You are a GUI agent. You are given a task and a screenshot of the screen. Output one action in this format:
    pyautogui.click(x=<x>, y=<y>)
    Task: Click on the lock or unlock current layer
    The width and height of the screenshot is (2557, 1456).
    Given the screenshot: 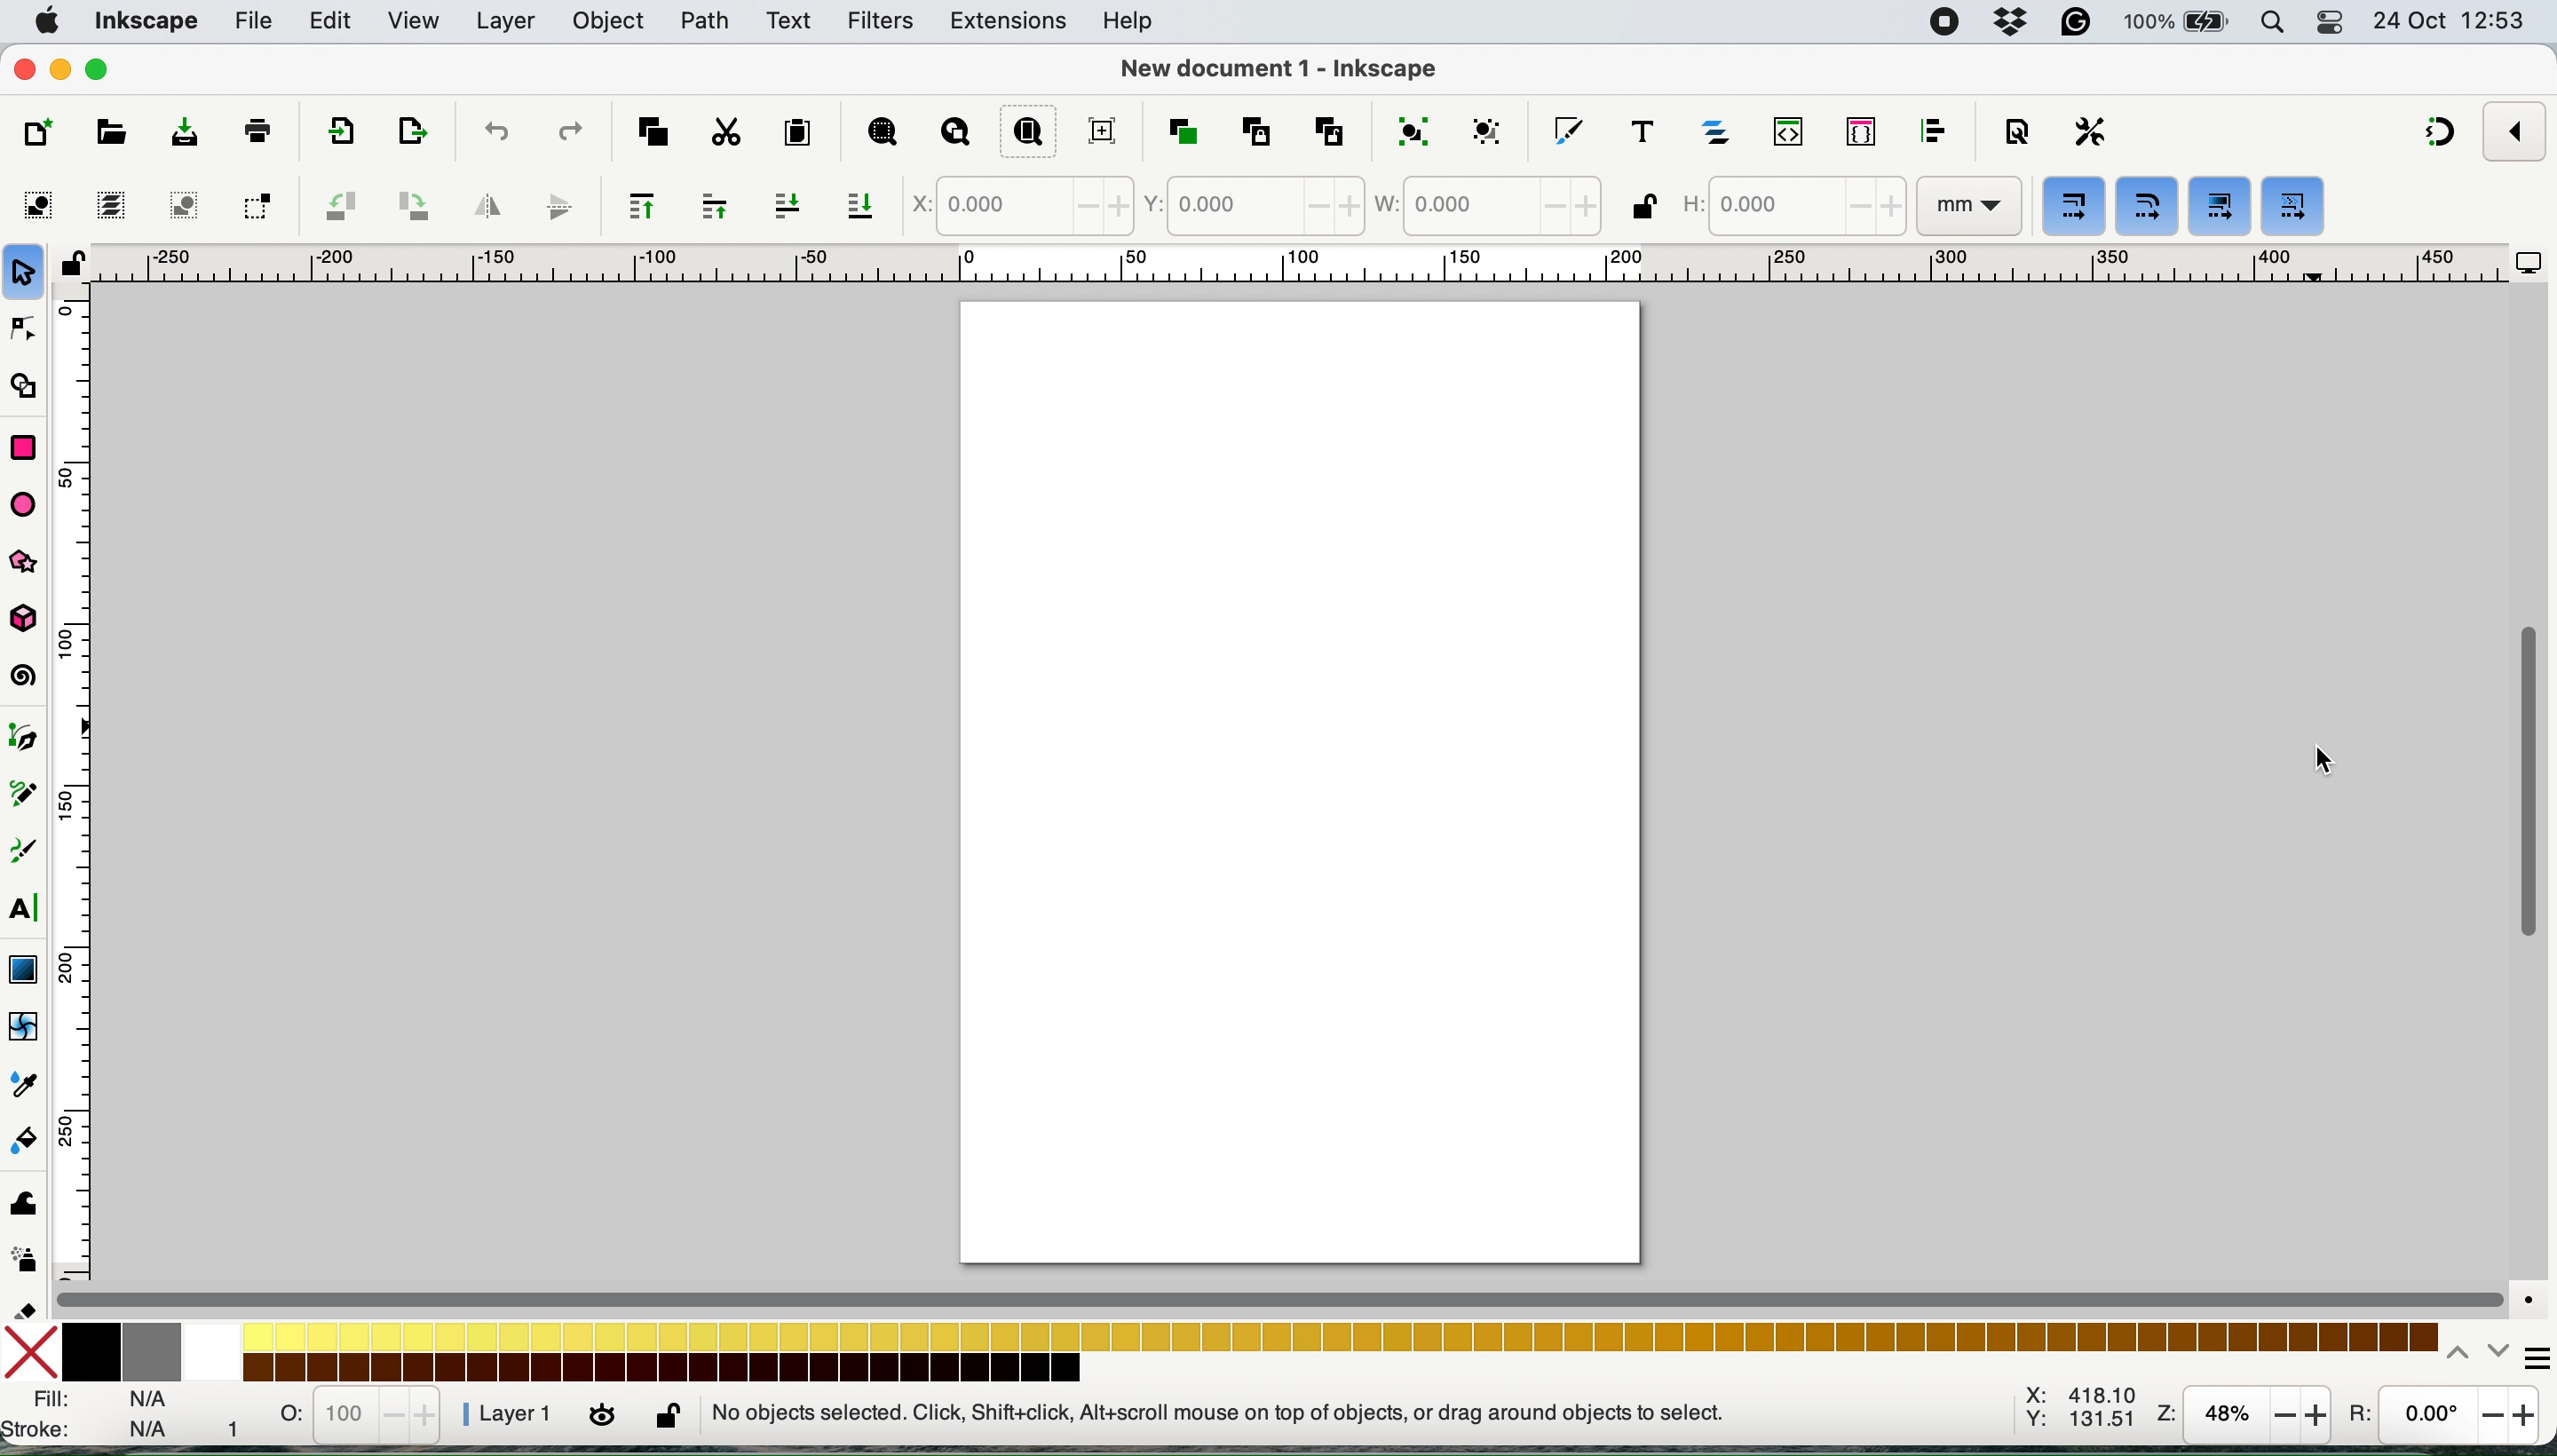 What is the action you would take?
    pyautogui.click(x=665, y=1418)
    